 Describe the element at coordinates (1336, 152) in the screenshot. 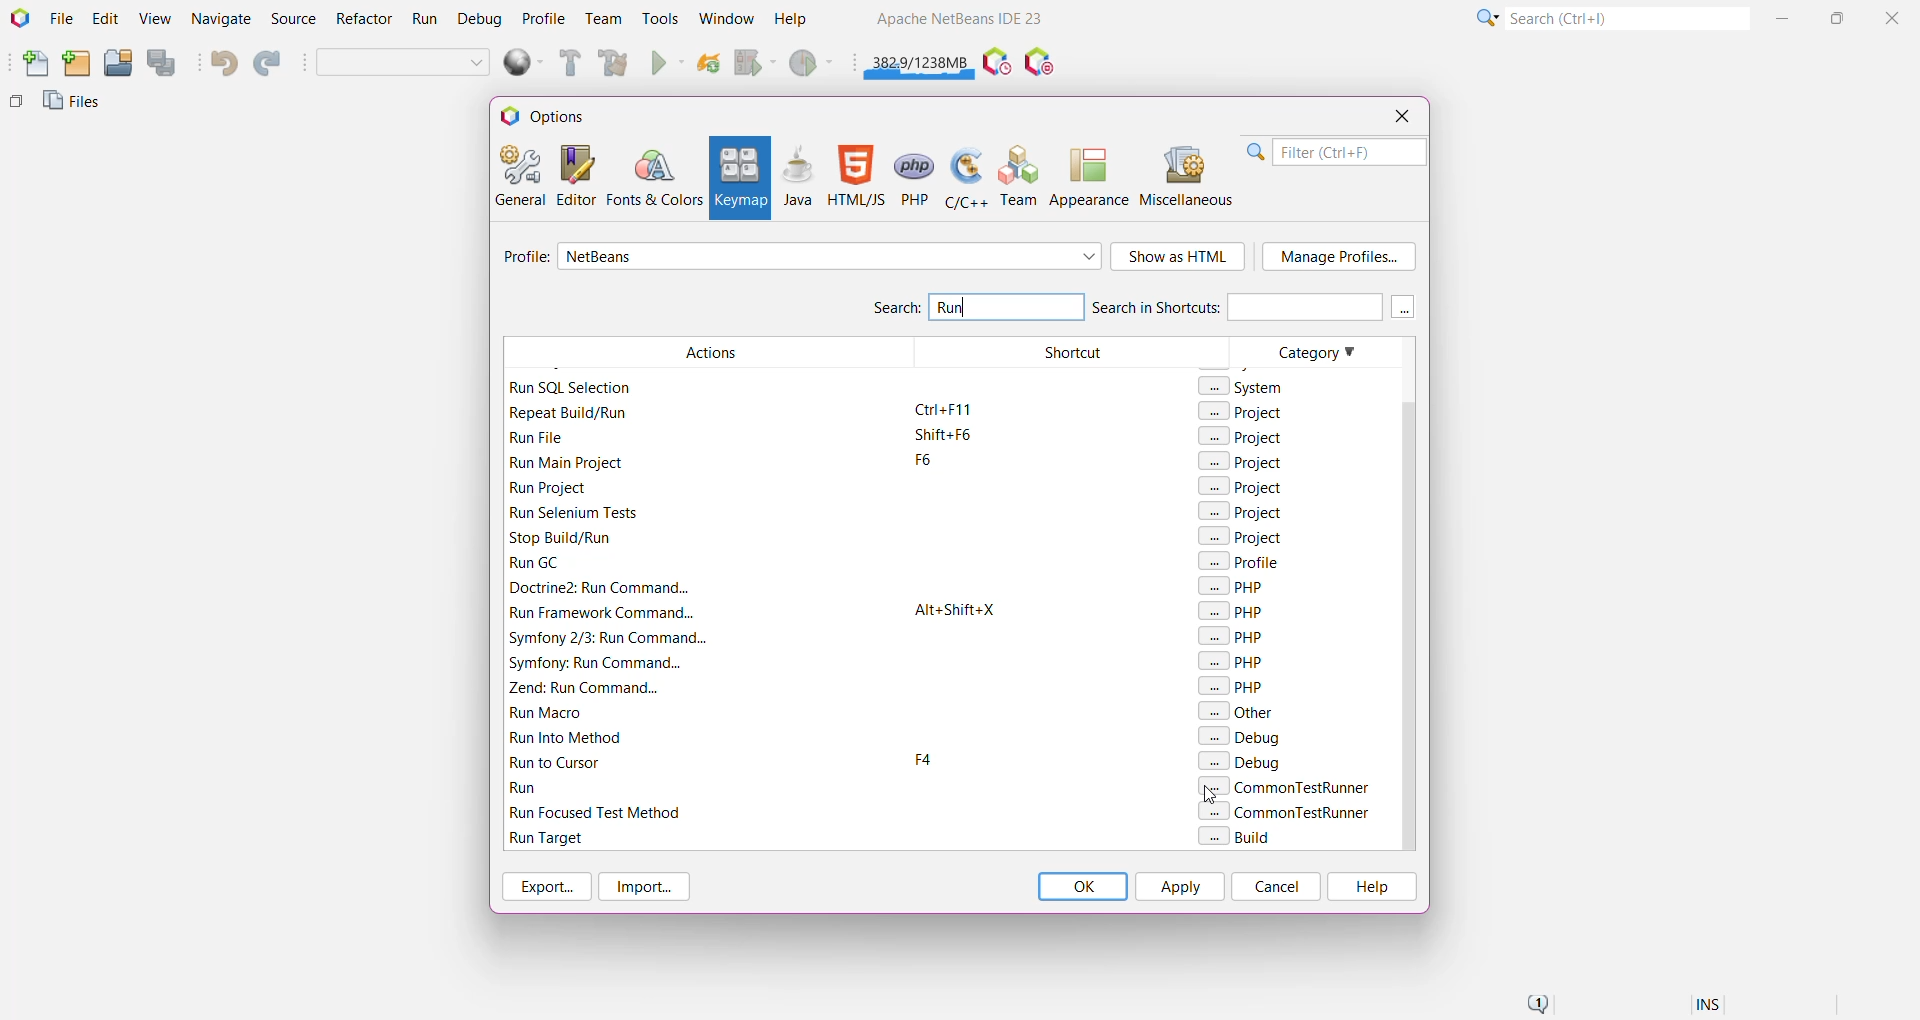

I see `Filter` at that location.